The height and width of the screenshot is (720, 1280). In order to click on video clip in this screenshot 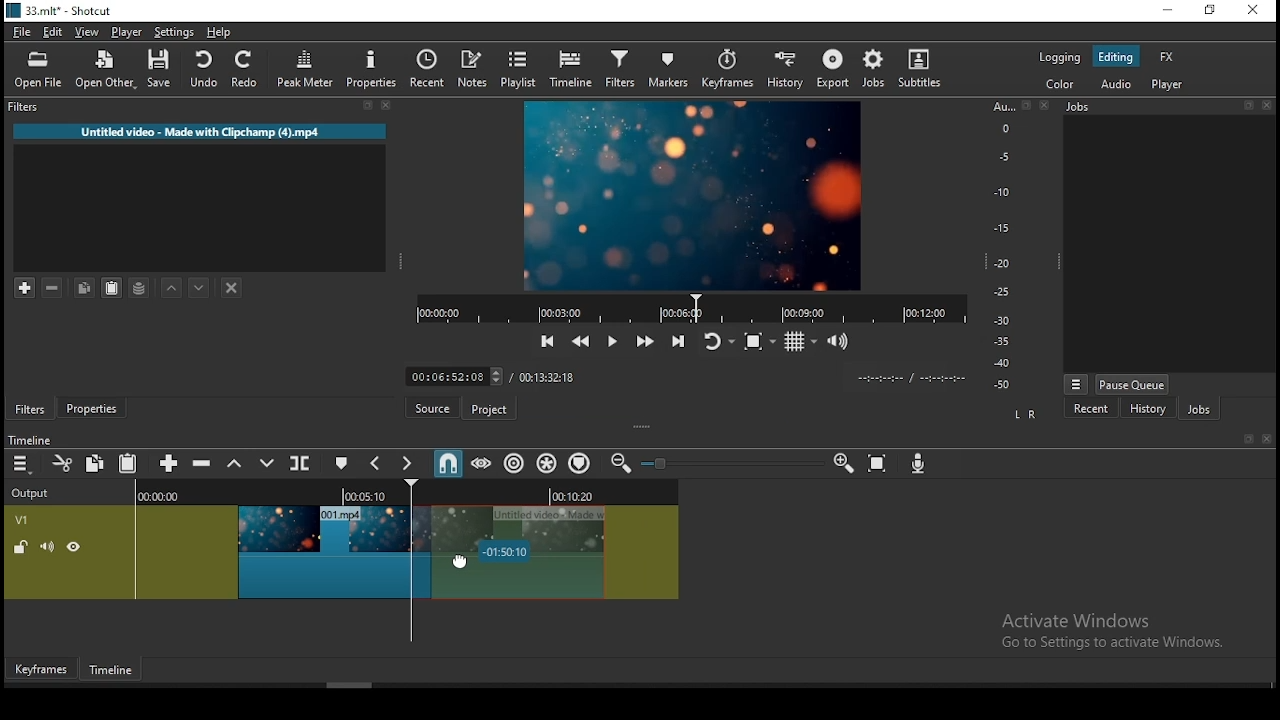, I will do `click(543, 554)`.